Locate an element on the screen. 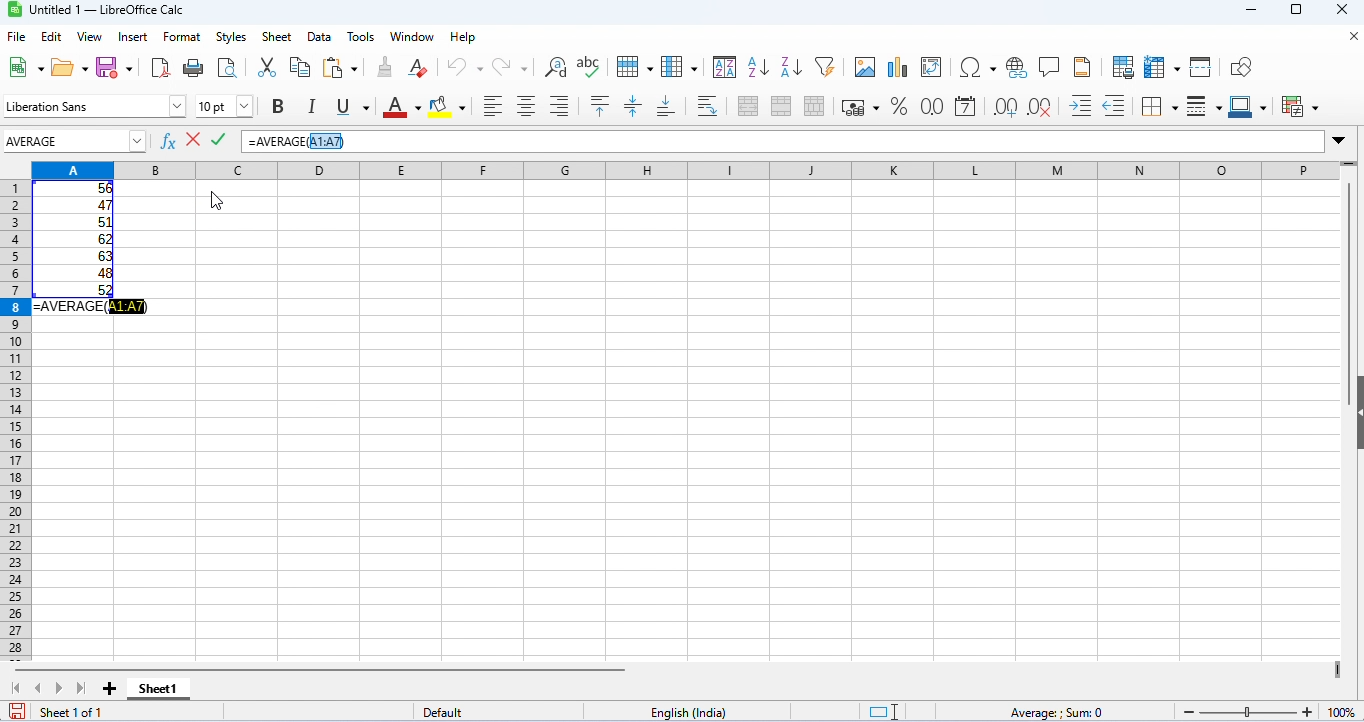  border color is located at coordinates (1251, 106).